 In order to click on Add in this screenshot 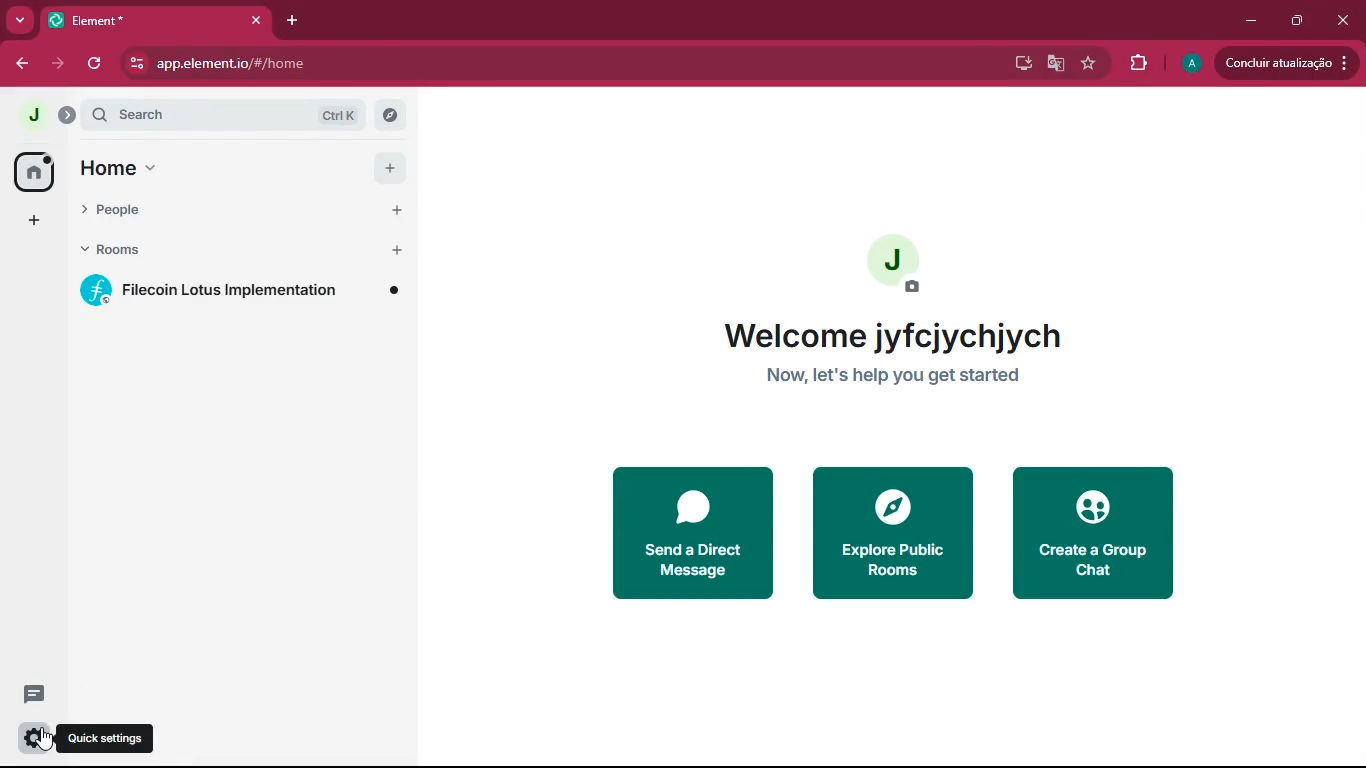, I will do `click(386, 165)`.